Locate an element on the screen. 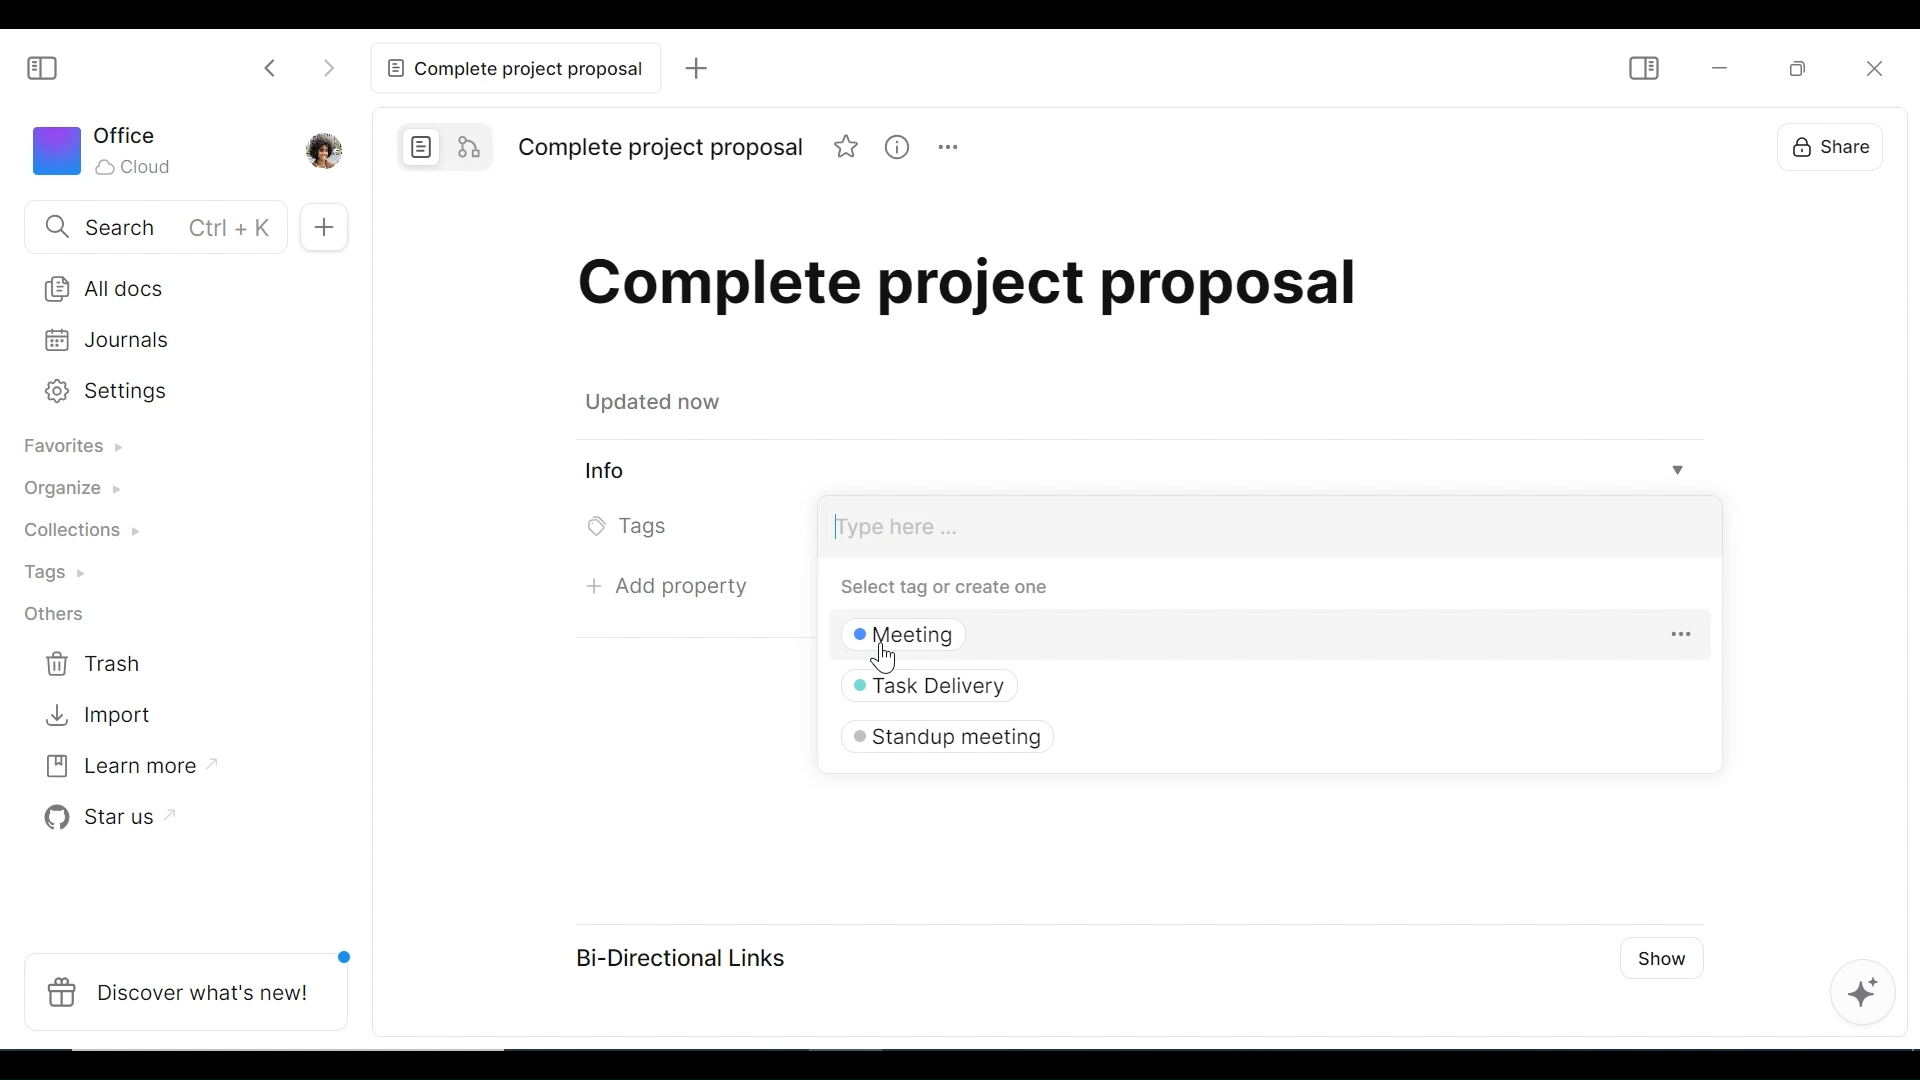 This screenshot has width=1920, height=1080. Profile picture is located at coordinates (325, 149).